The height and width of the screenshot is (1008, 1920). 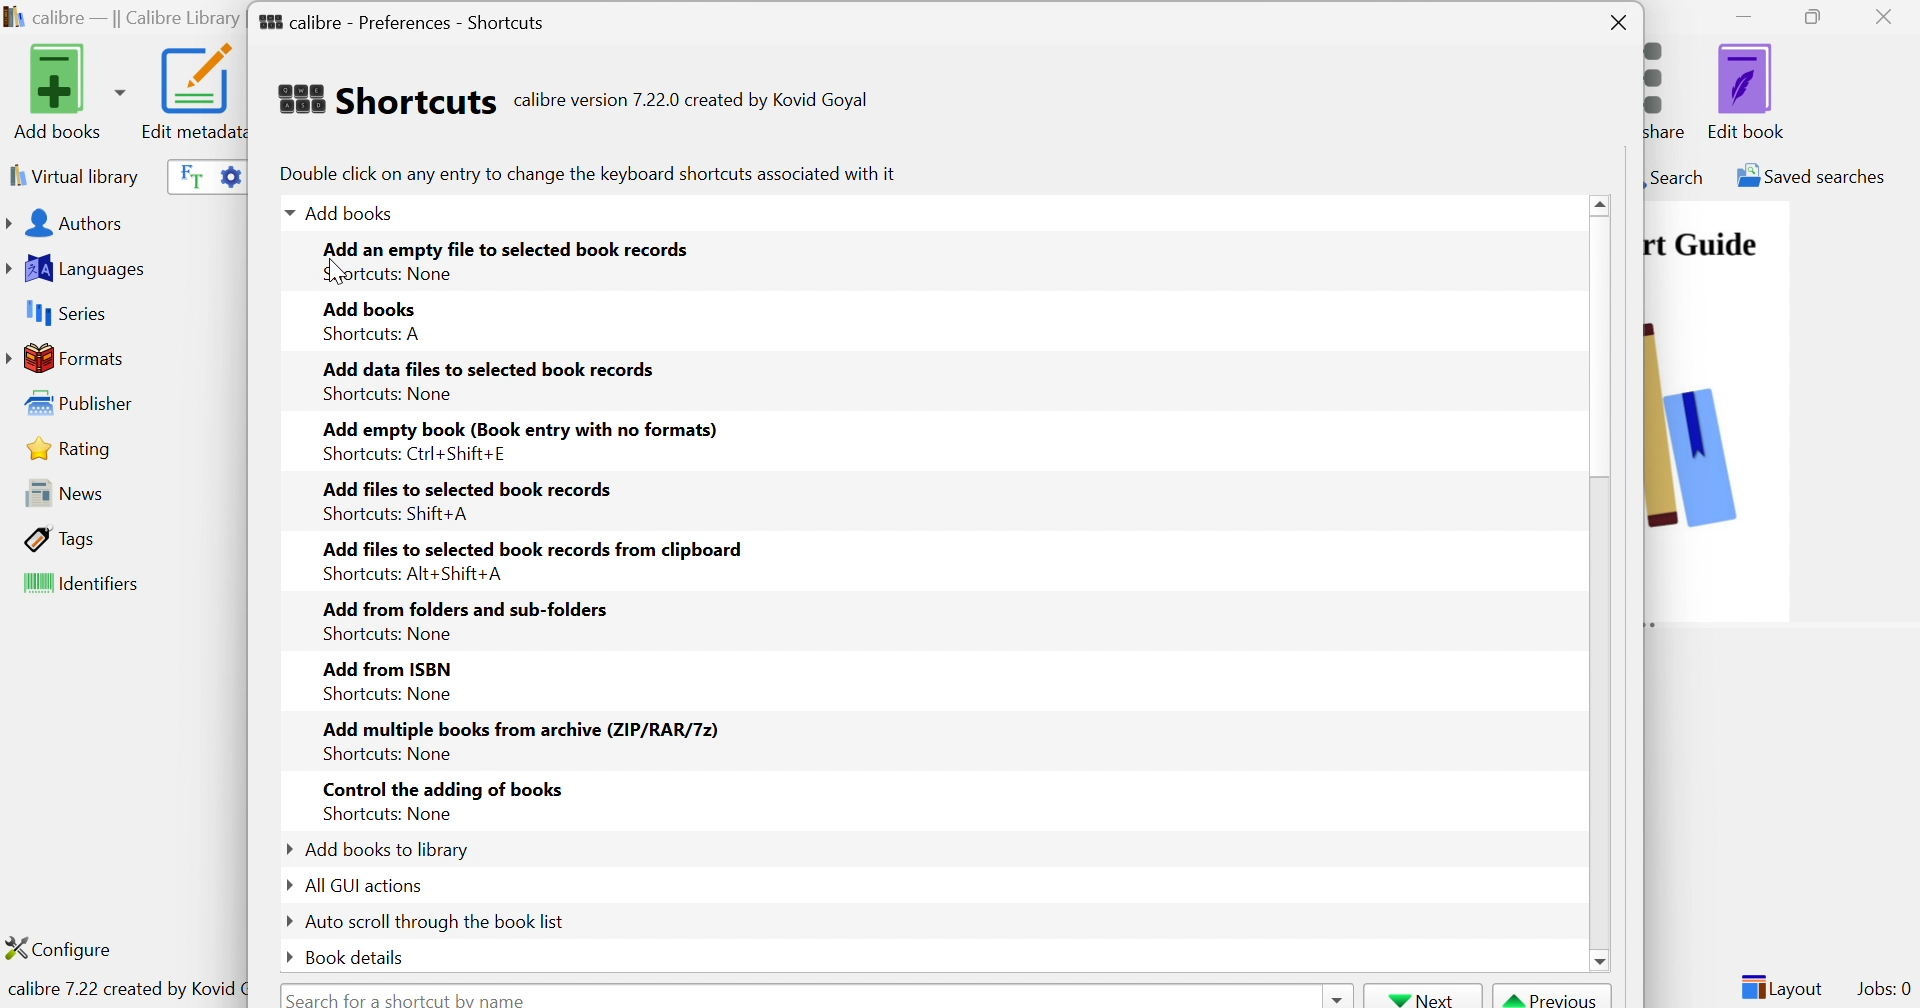 What do you see at coordinates (402, 18) in the screenshot?
I see `calibre - Preferences - Shortcuts` at bounding box center [402, 18].